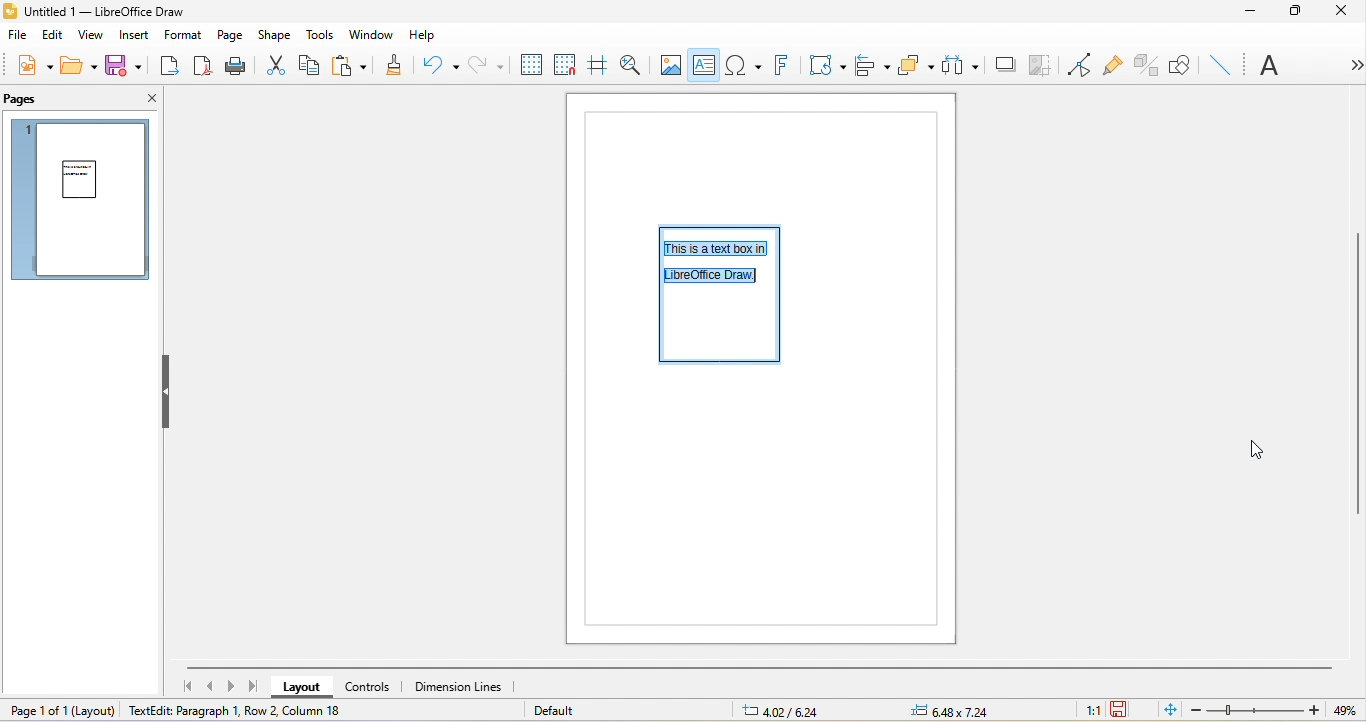 The image size is (1366, 722). What do you see at coordinates (353, 65) in the screenshot?
I see `paste` at bounding box center [353, 65].